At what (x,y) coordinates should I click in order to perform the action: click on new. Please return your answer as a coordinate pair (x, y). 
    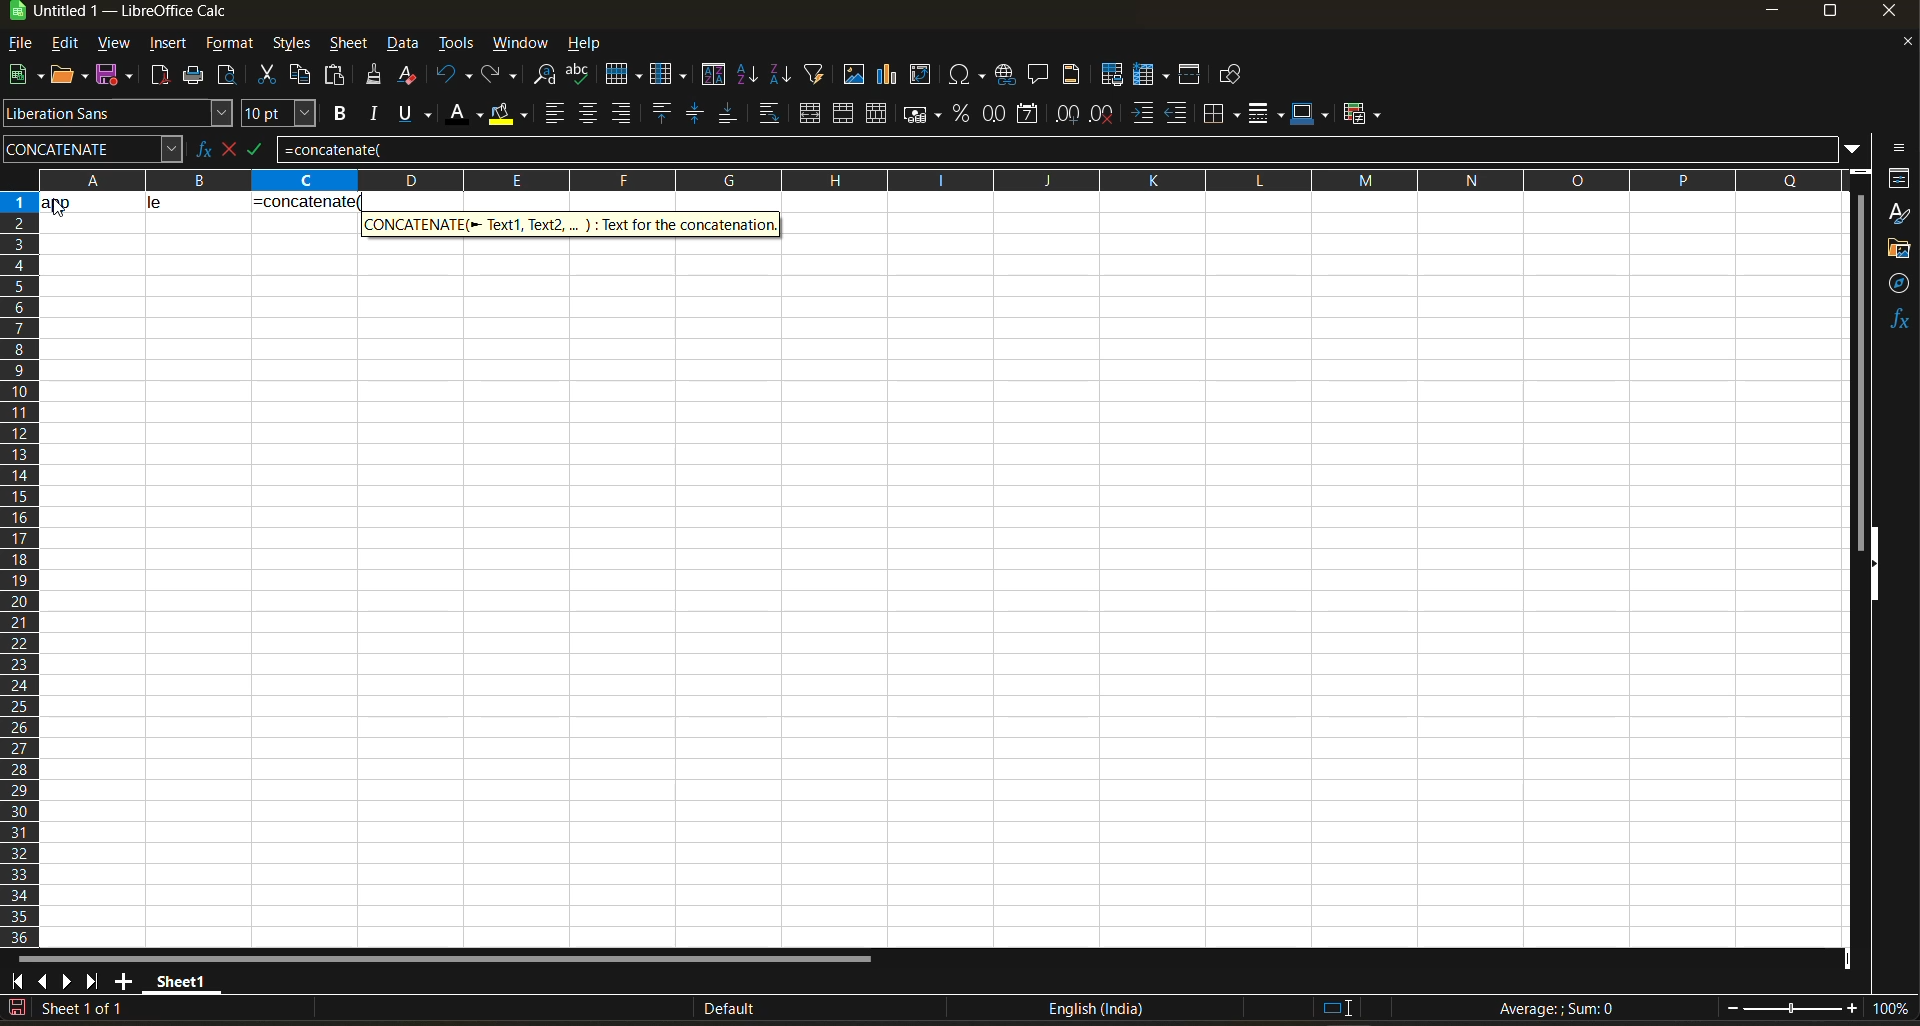
    Looking at the image, I should click on (23, 76).